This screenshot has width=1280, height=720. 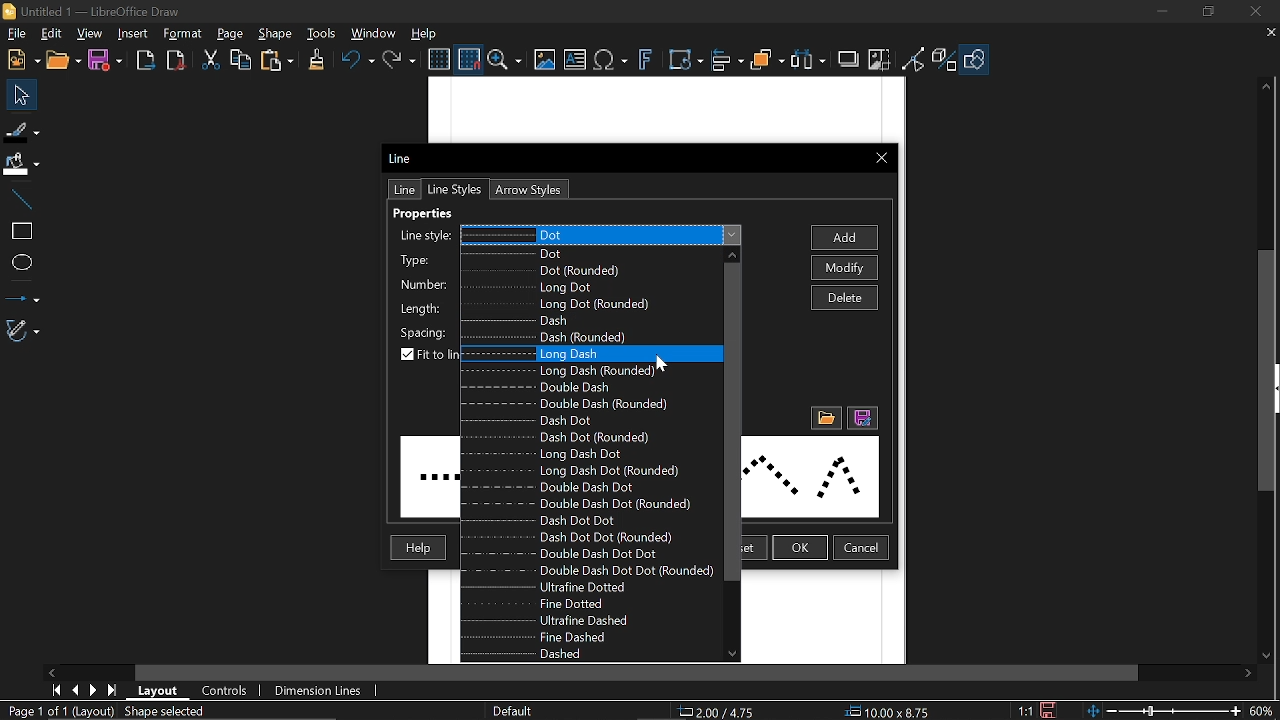 What do you see at coordinates (945, 61) in the screenshot?
I see `Toggle extrusion` at bounding box center [945, 61].